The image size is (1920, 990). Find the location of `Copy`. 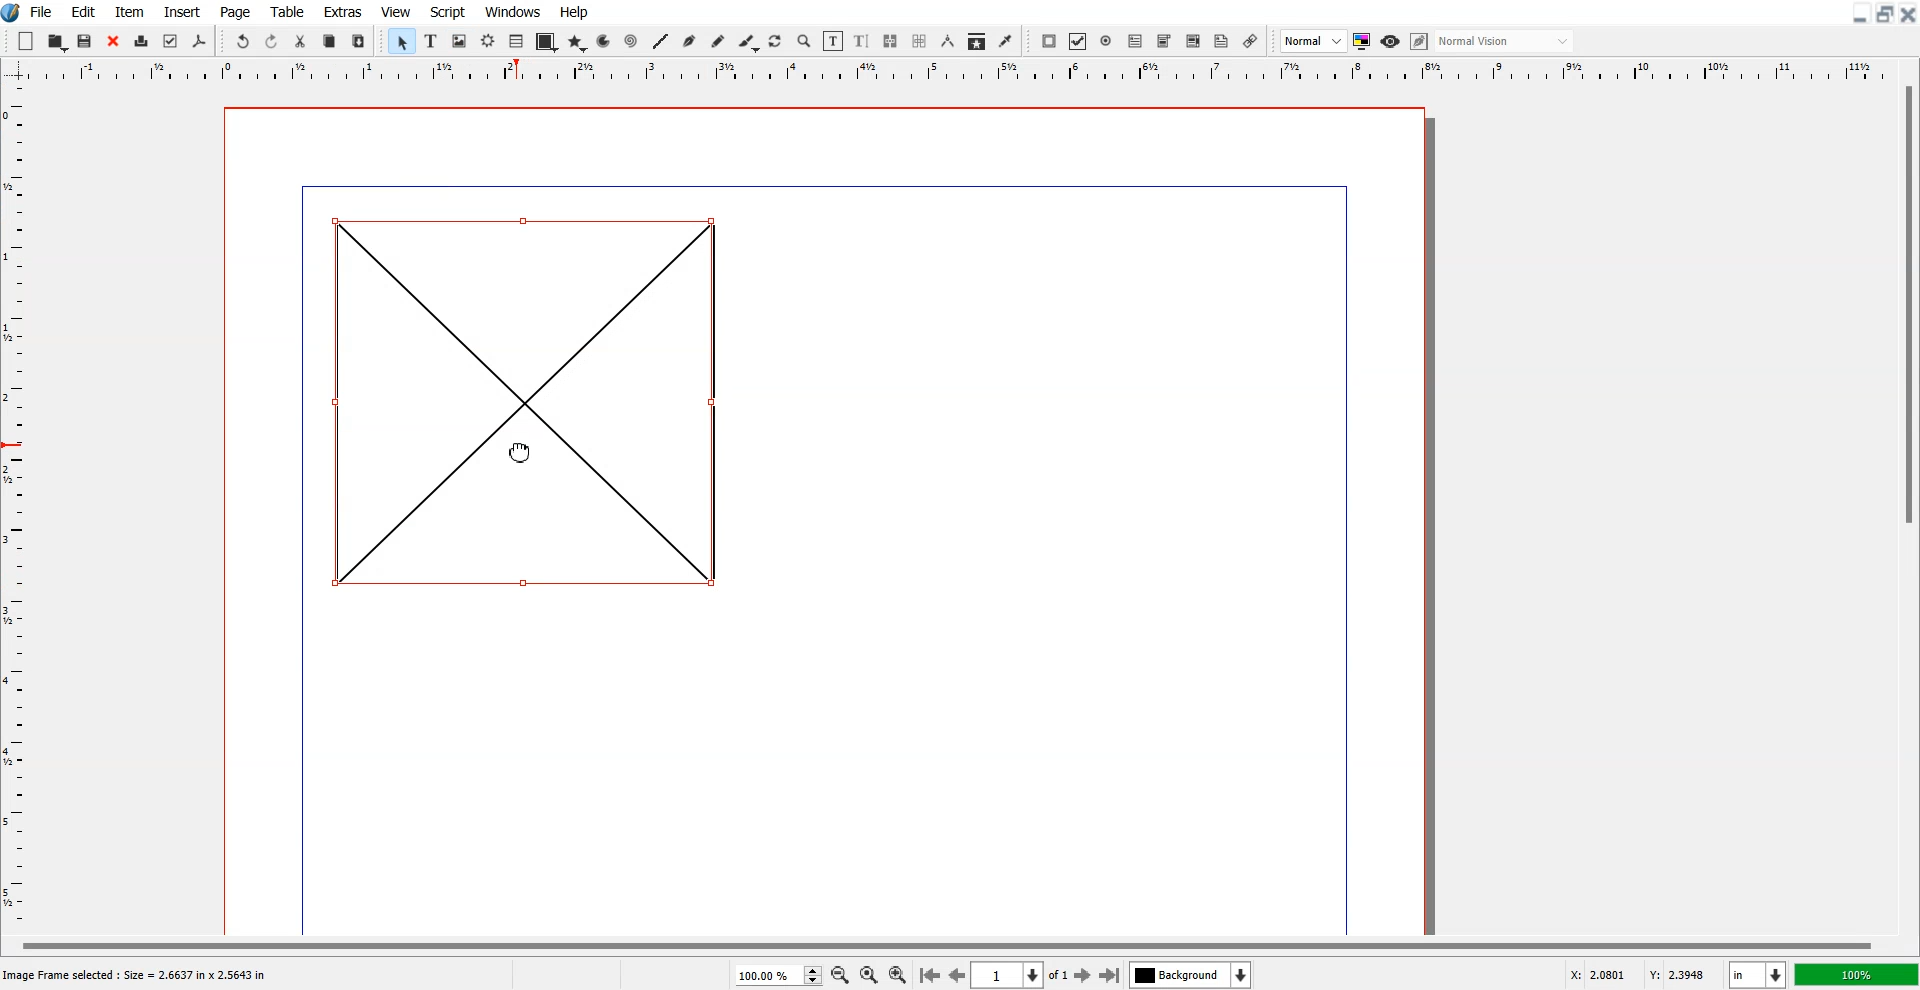

Copy is located at coordinates (330, 40).